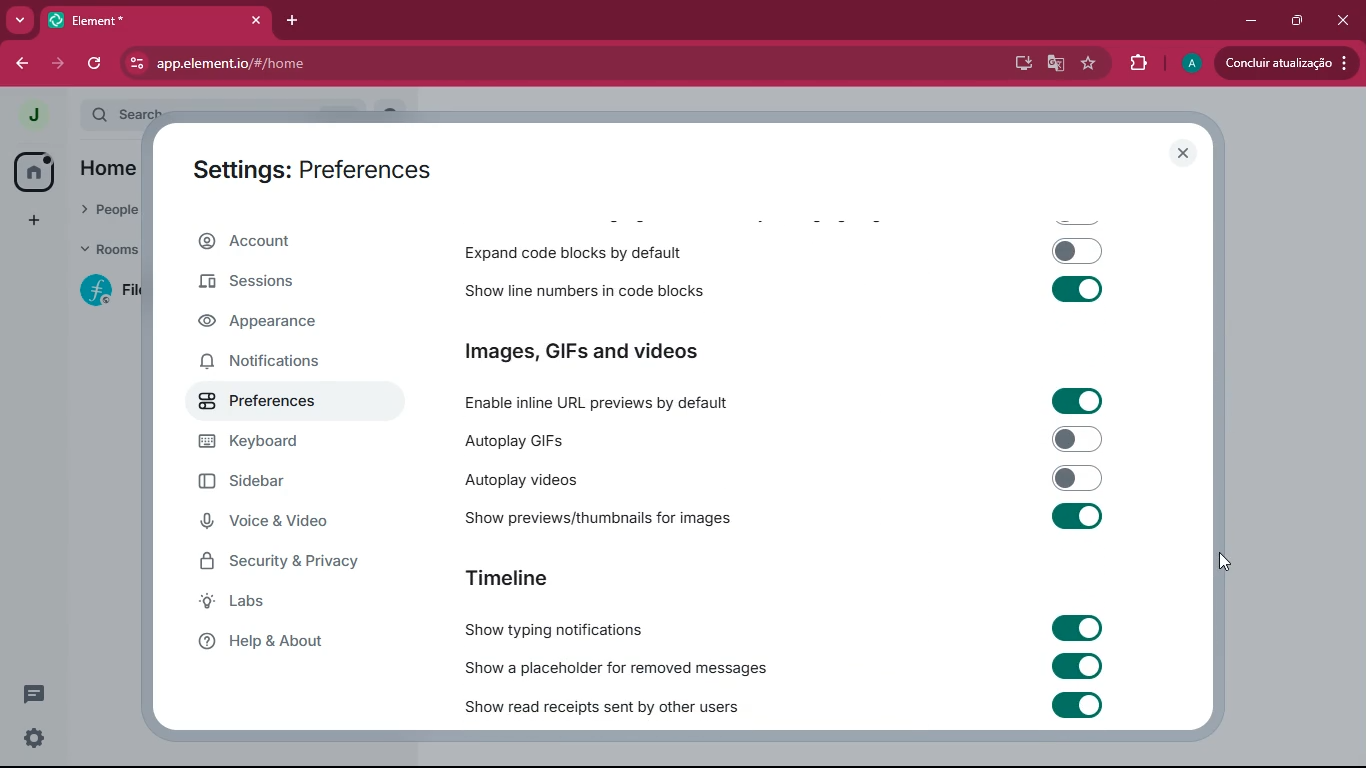 The height and width of the screenshot is (768, 1366). I want to click on security & privacy, so click(285, 565).